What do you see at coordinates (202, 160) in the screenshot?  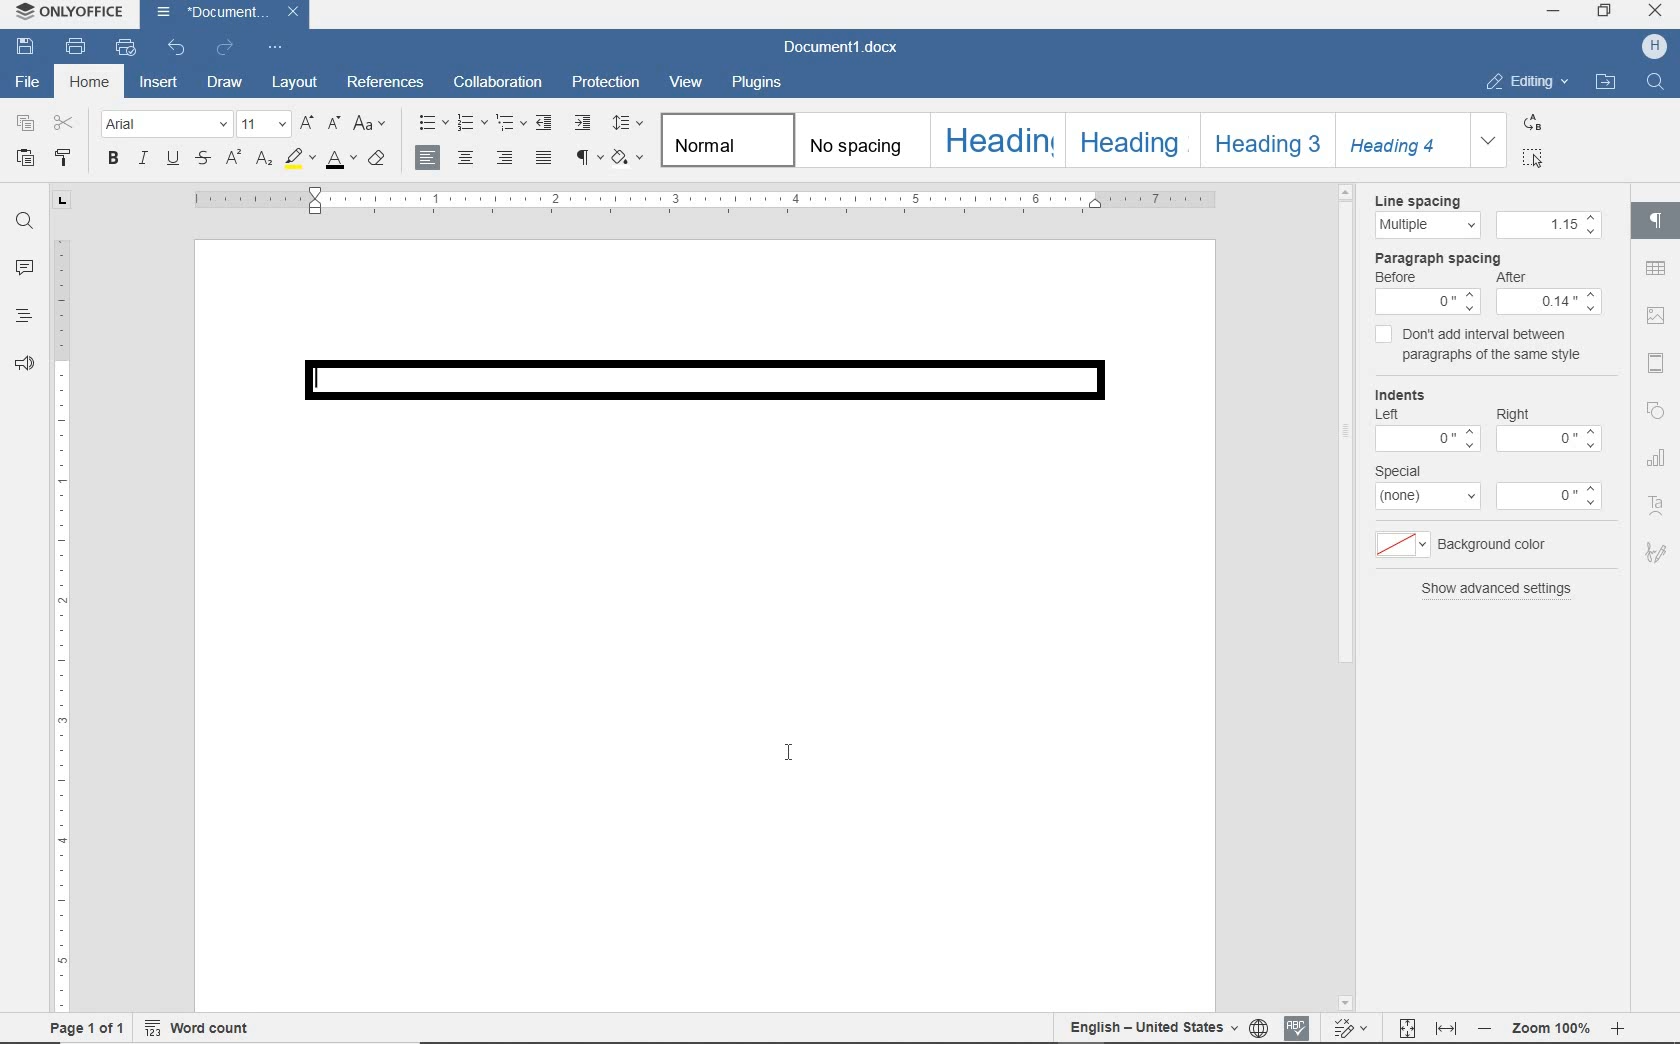 I see `strikethrough` at bounding box center [202, 160].